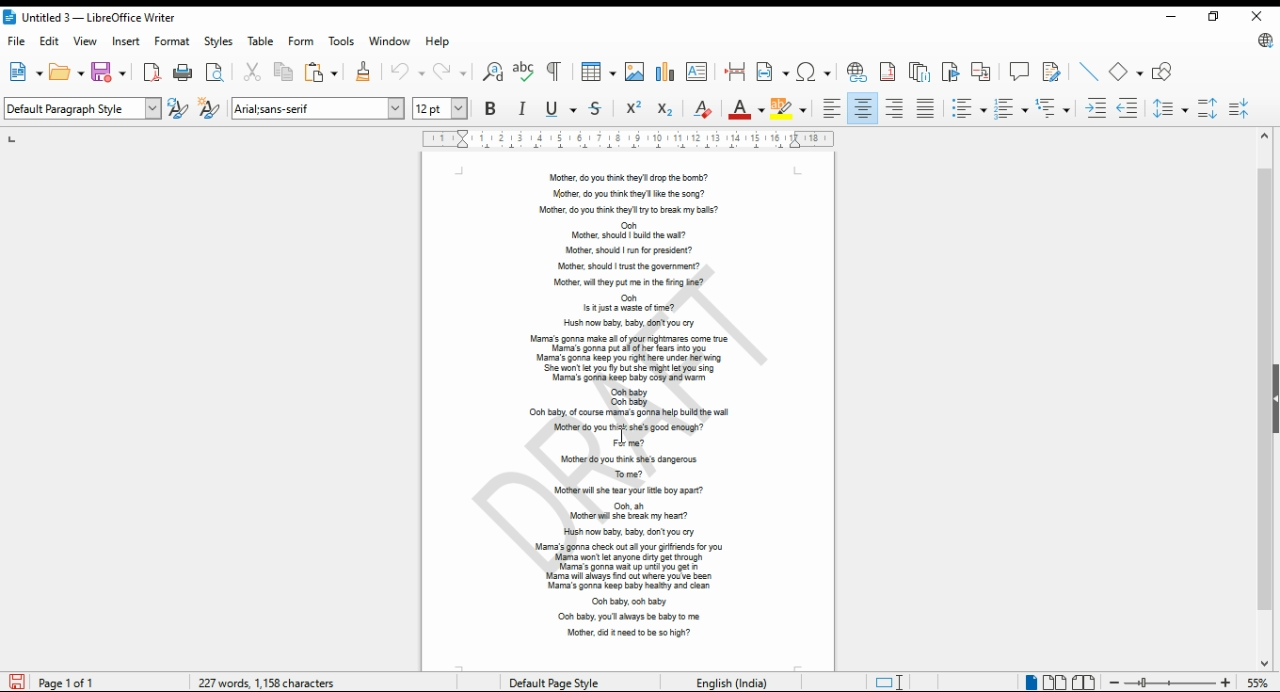 Image resolution: width=1280 pixels, height=692 pixels. I want to click on redo, so click(449, 71).